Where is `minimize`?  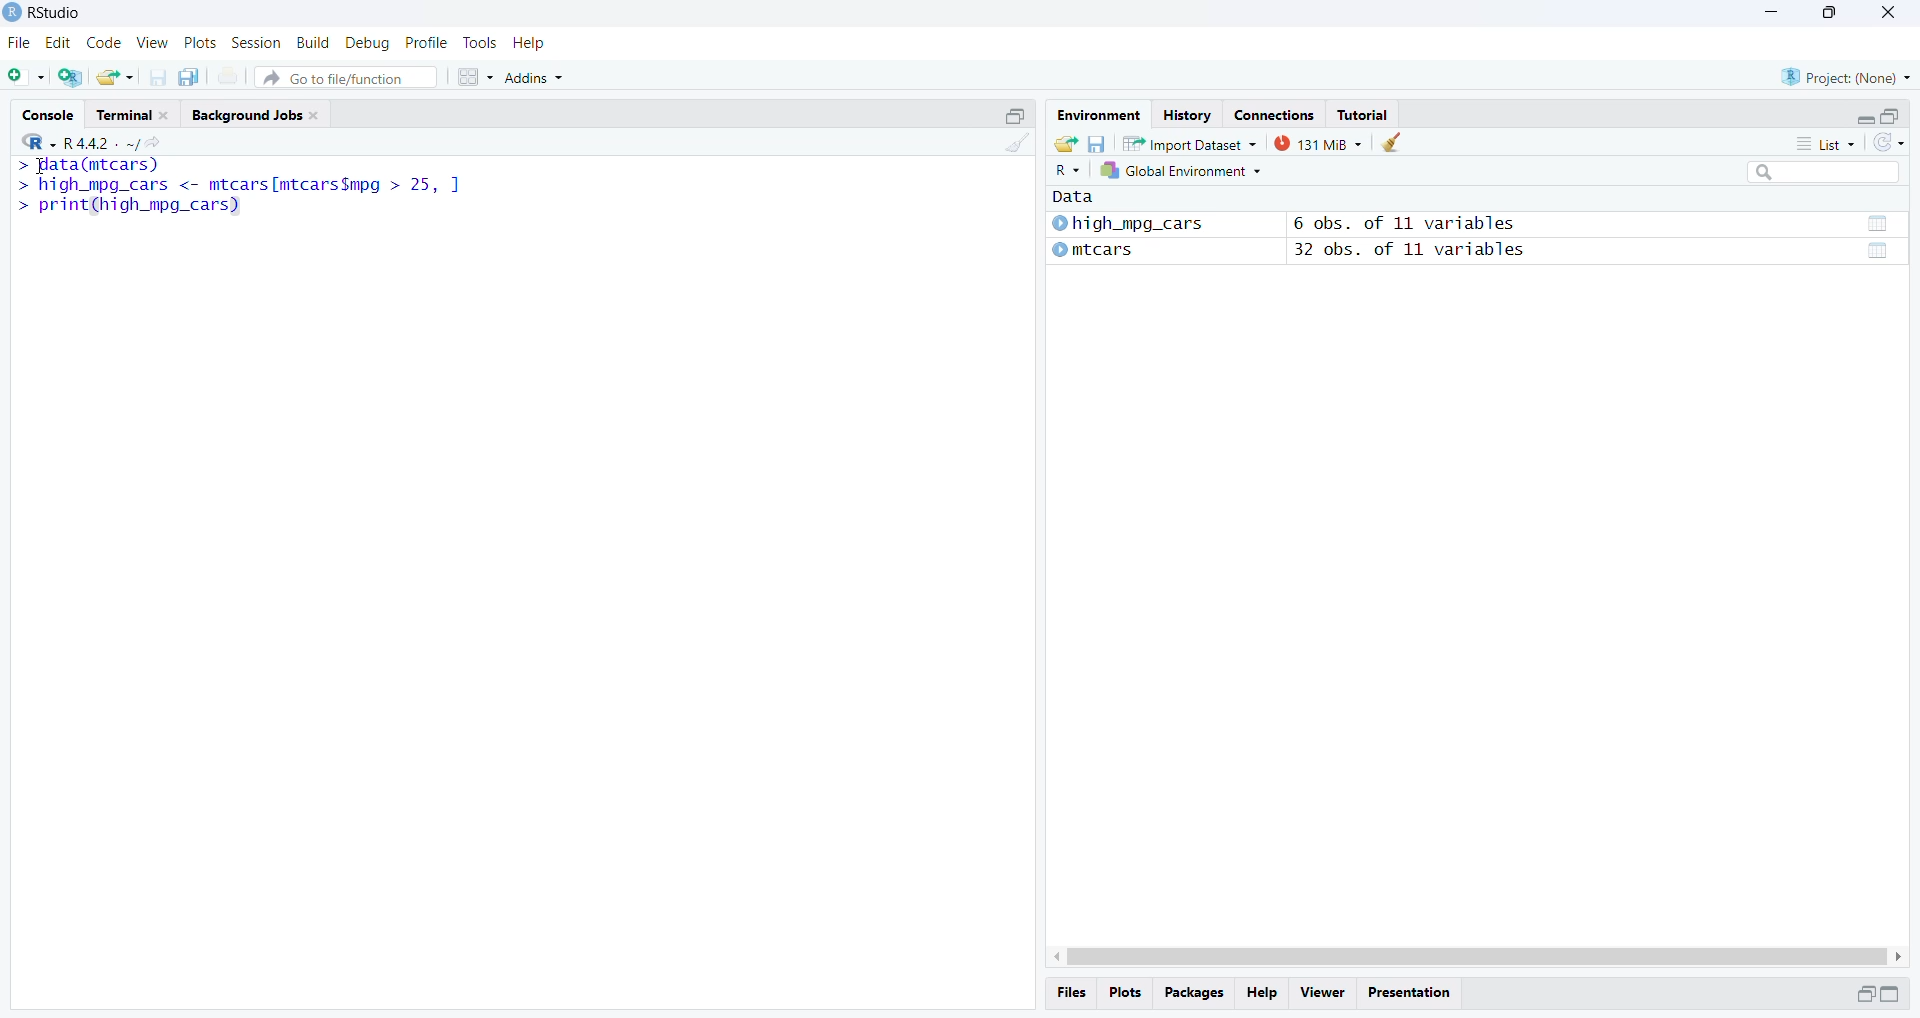
minimize is located at coordinates (1865, 119).